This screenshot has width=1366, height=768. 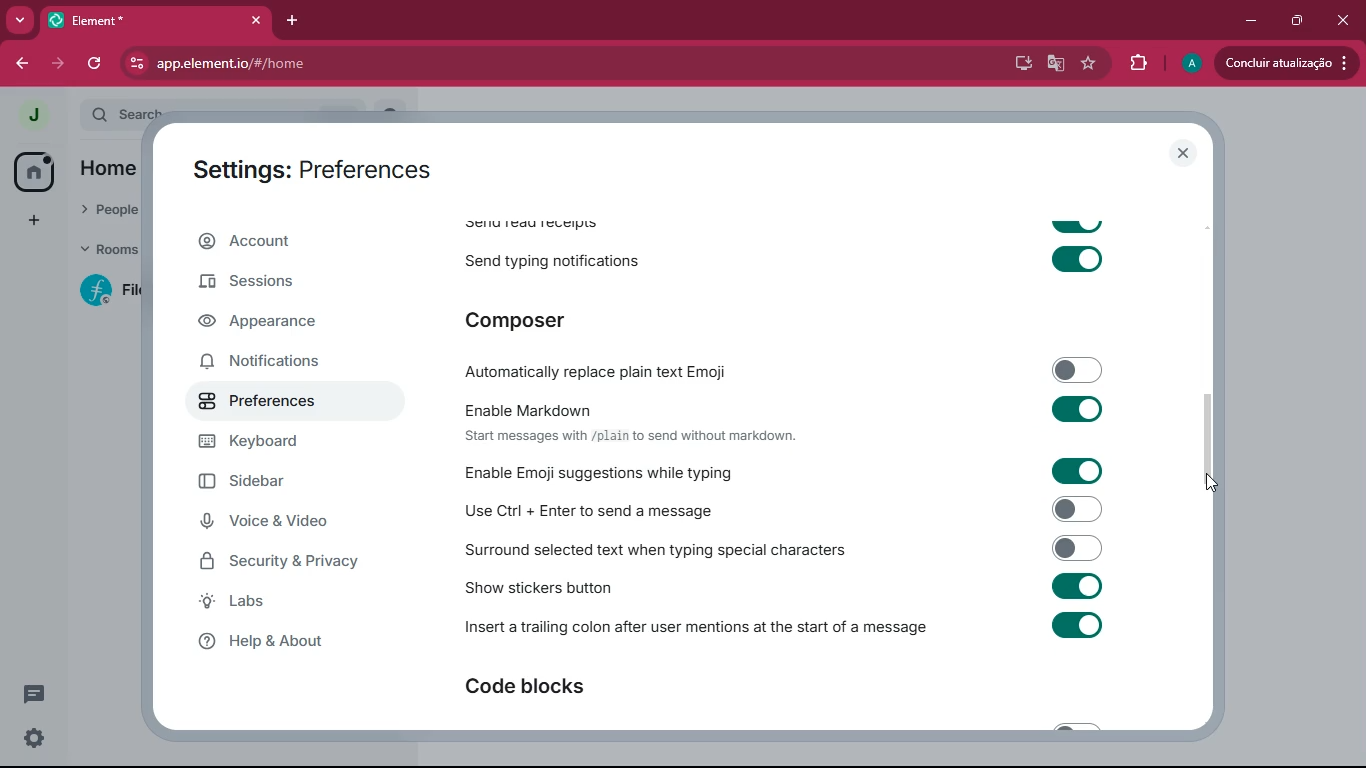 What do you see at coordinates (153, 20) in the screenshot?
I see `tab` at bounding box center [153, 20].